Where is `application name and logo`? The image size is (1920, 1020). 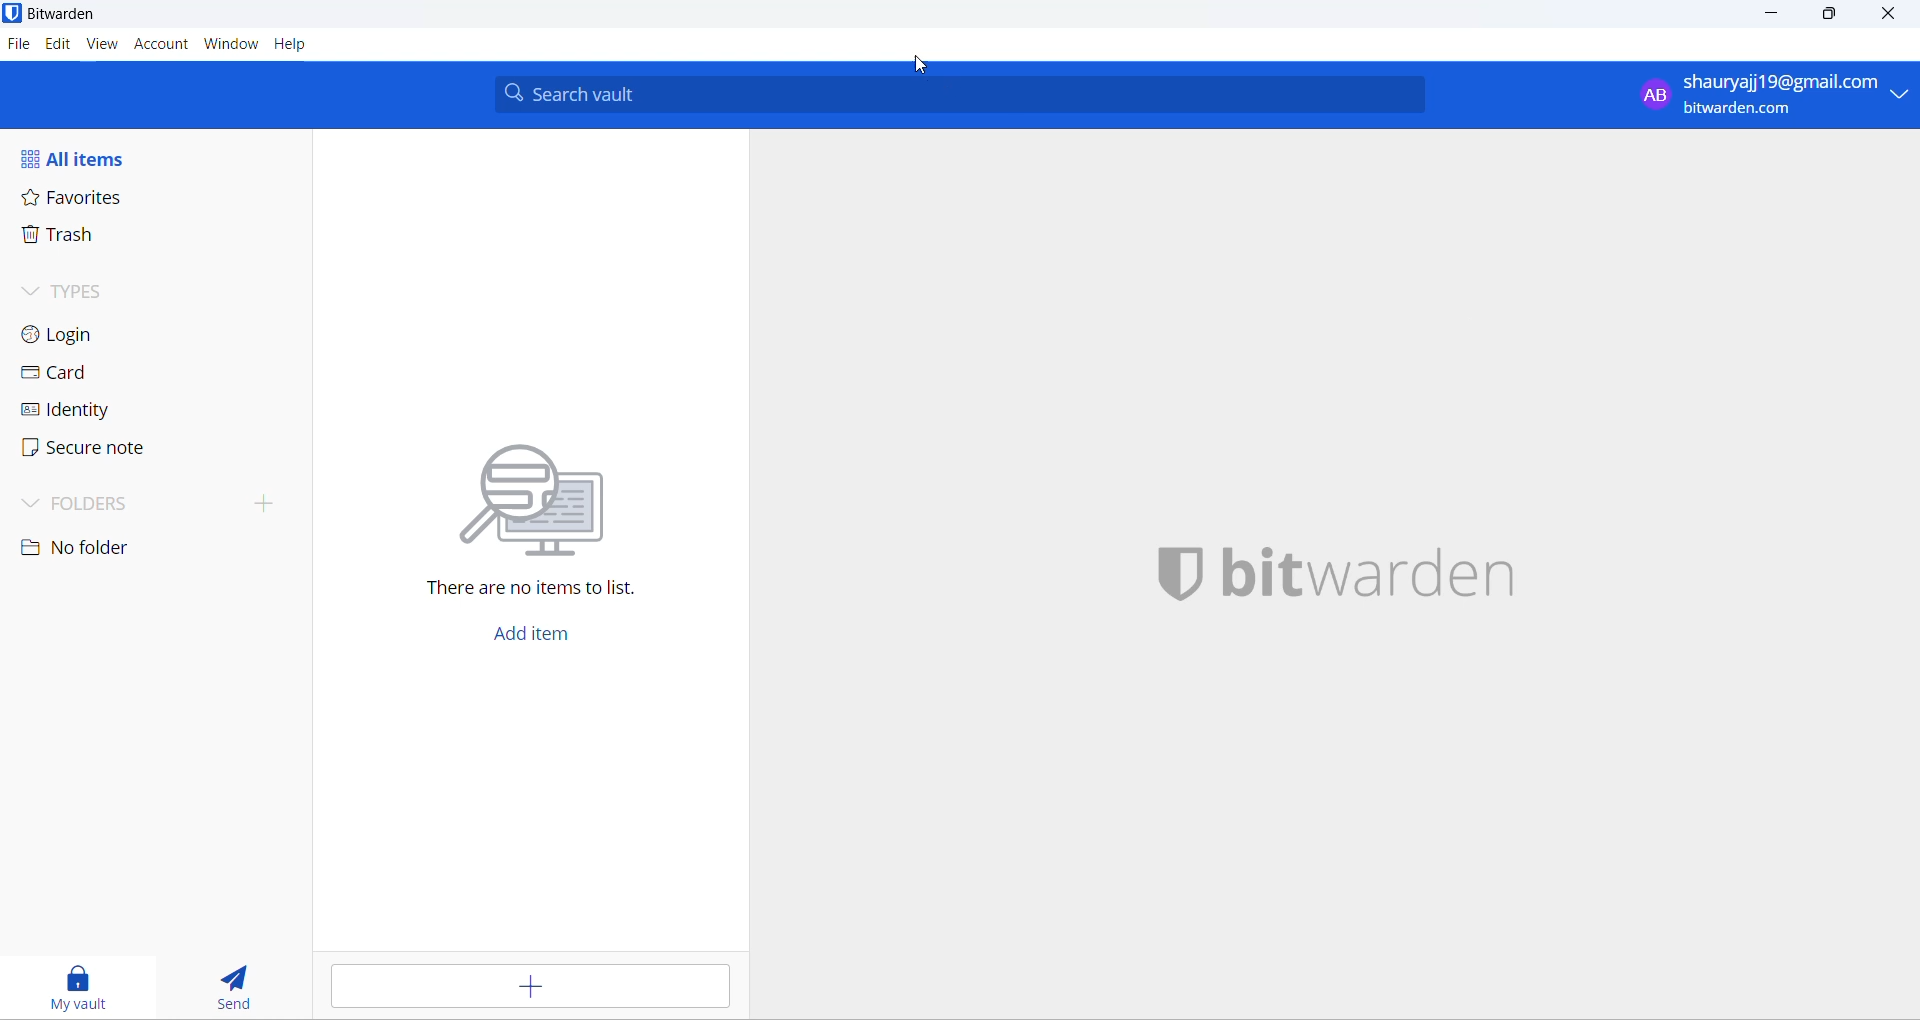
application name and logo is located at coordinates (60, 13).